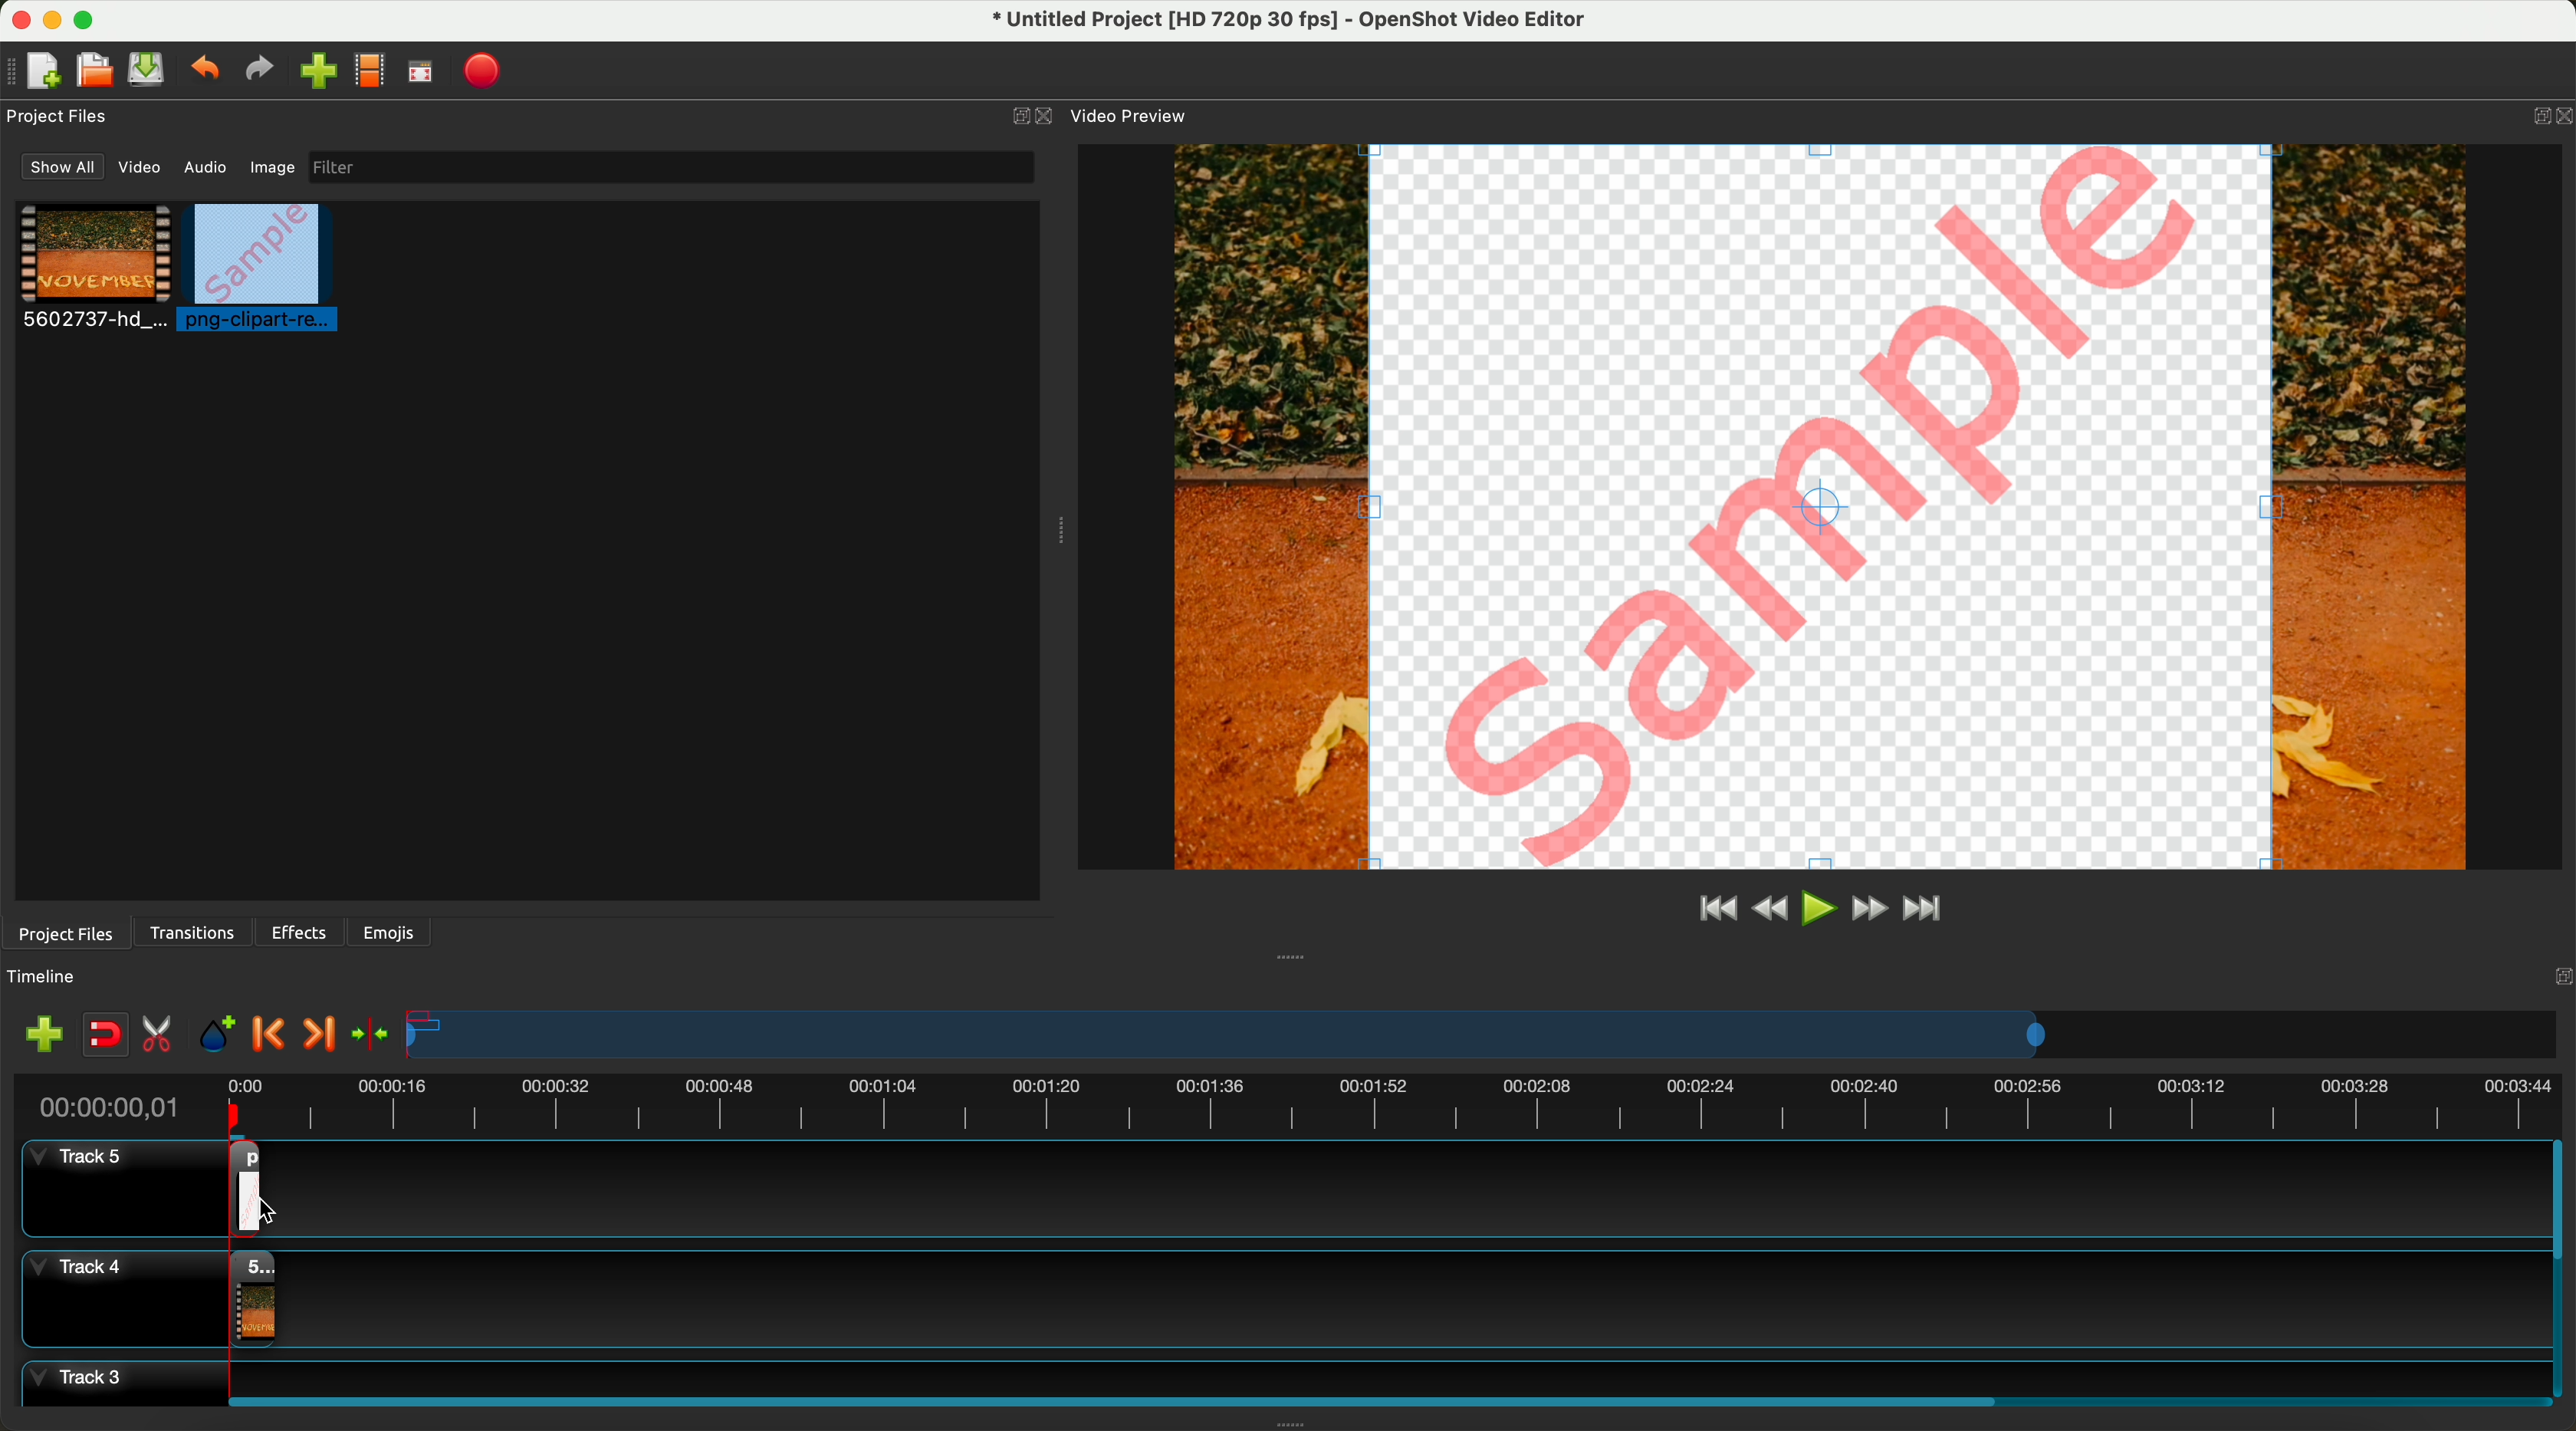 The width and height of the screenshot is (2576, 1431). What do you see at coordinates (38, 1033) in the screenshot?
I see `import files` at bounding box center [38, 1033].